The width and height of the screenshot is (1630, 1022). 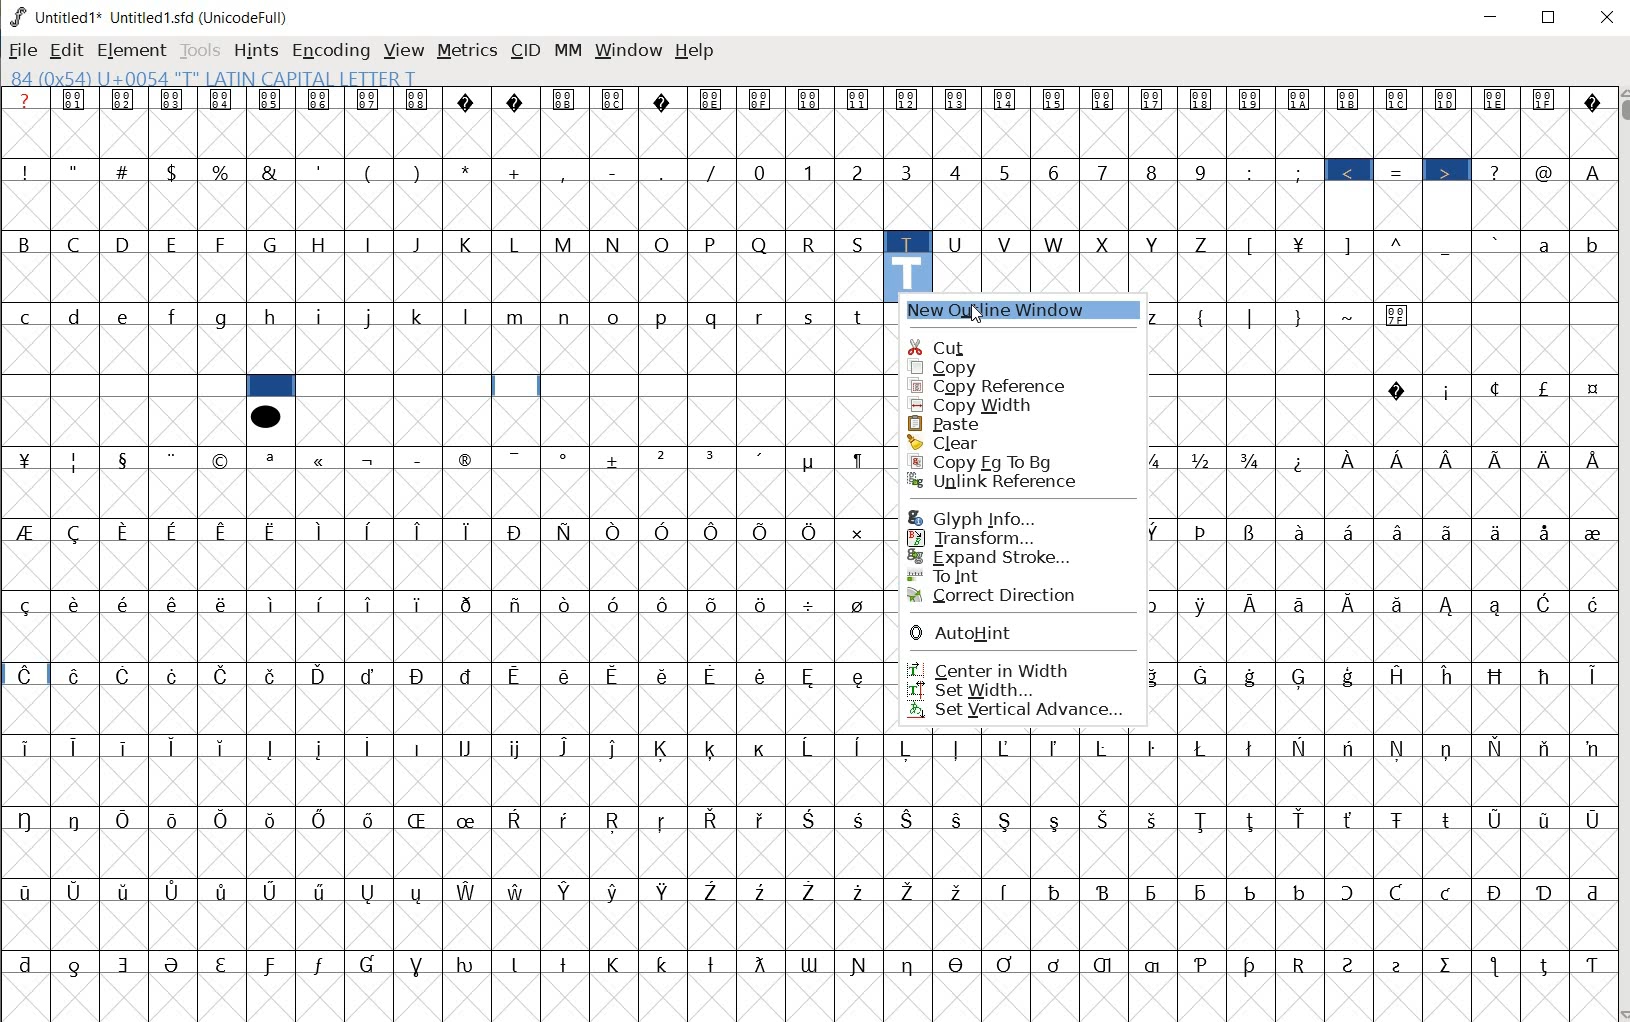 I want to click on 0, so click(x=762, y=172).